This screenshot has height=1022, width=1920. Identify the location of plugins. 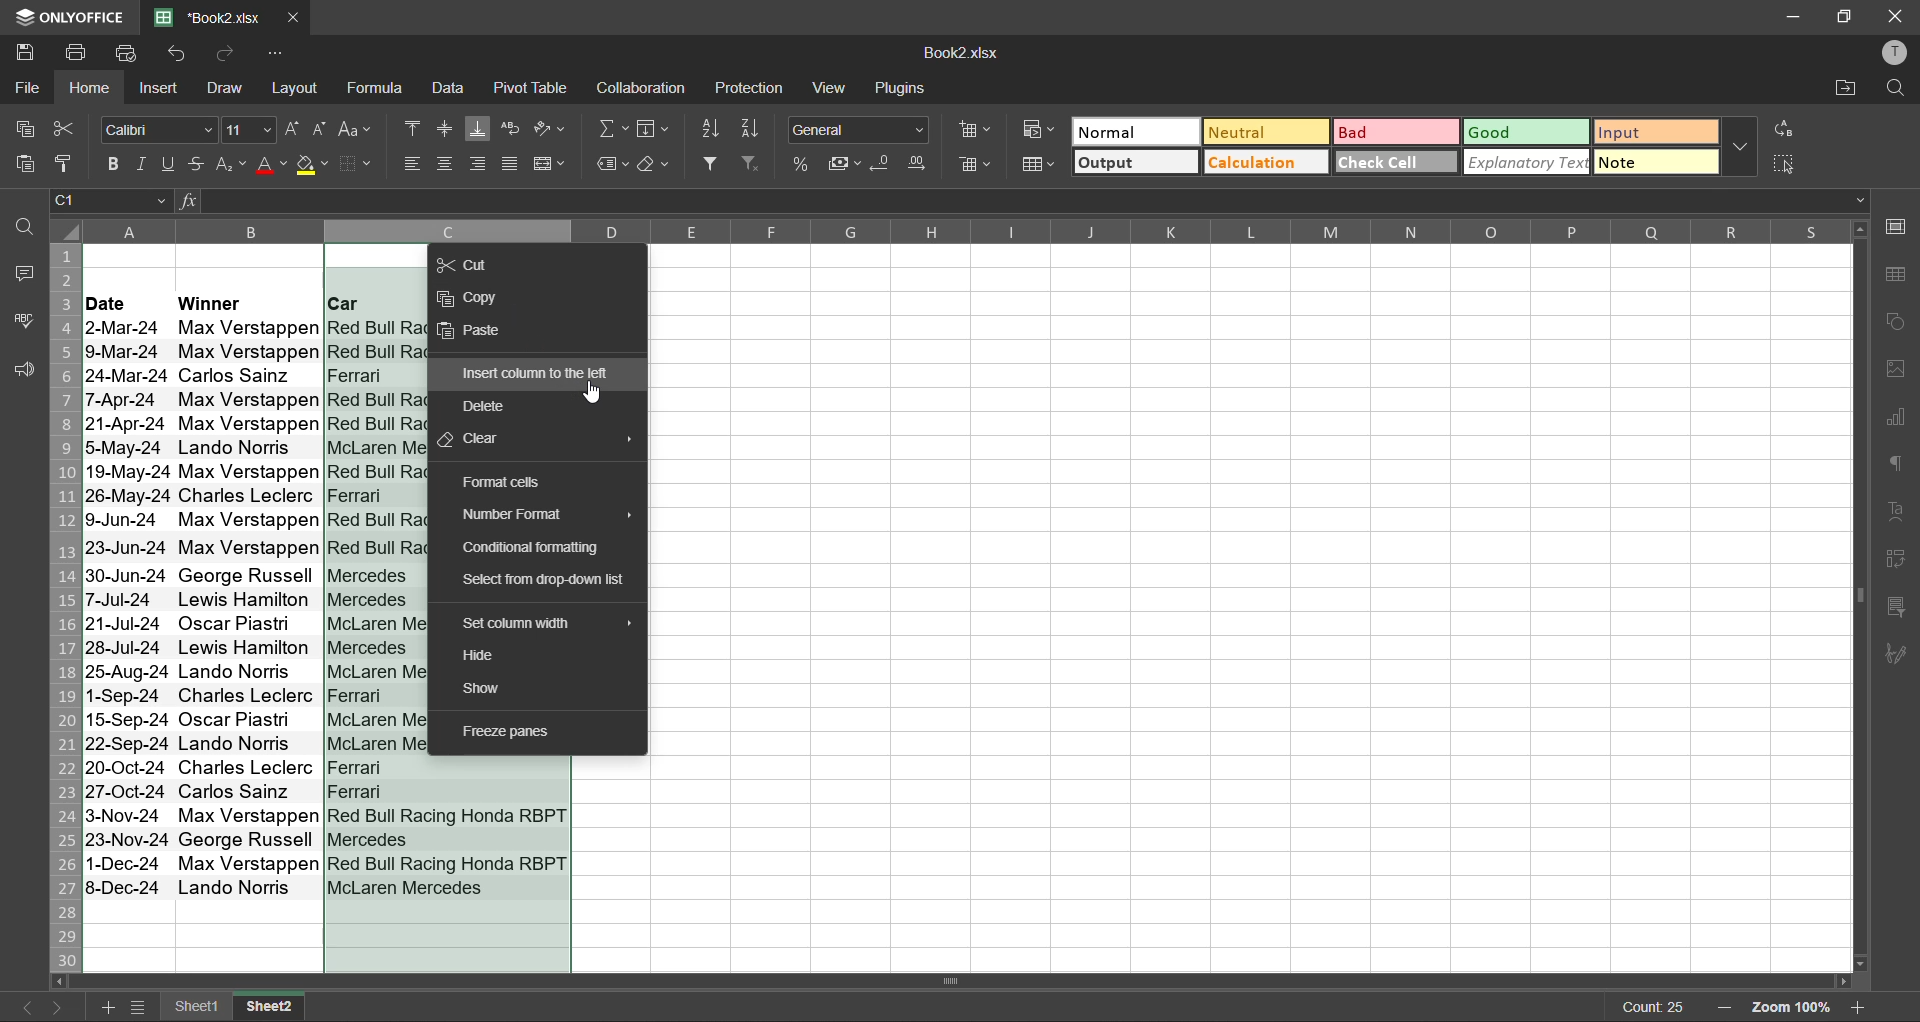
(900, 88).